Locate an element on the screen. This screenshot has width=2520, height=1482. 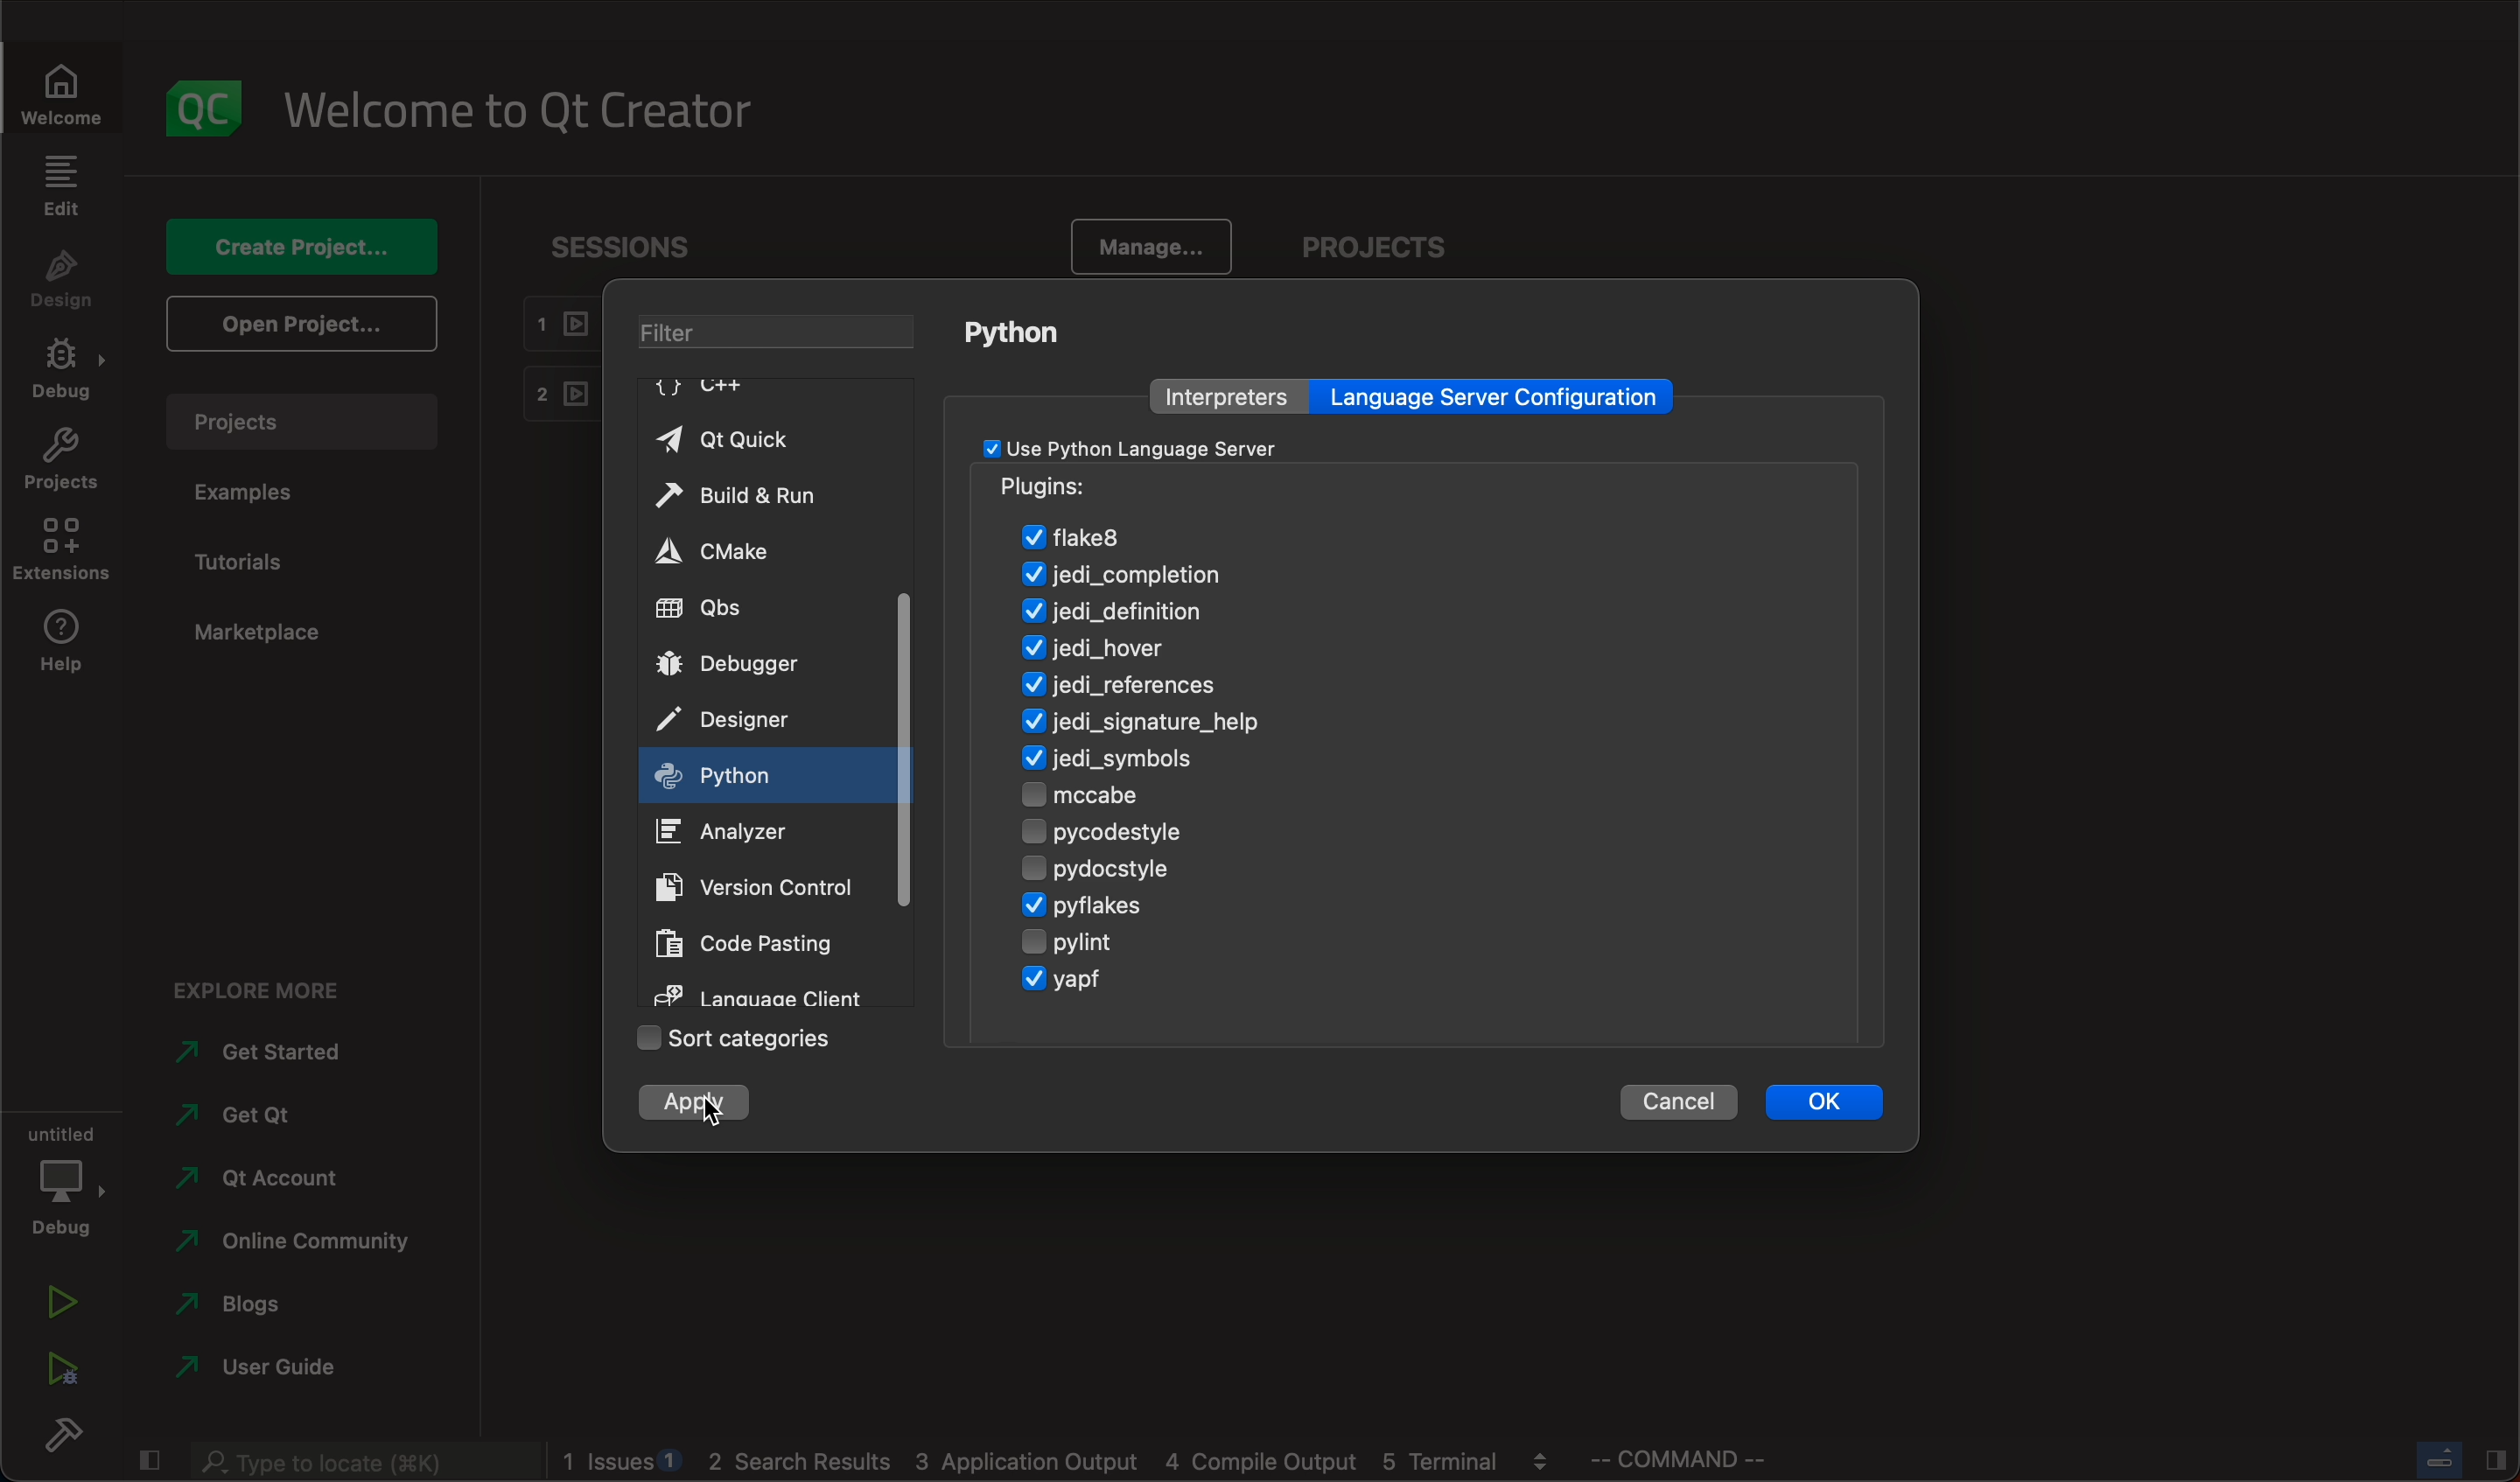
checkbox is located at coordinates (1131, 450).